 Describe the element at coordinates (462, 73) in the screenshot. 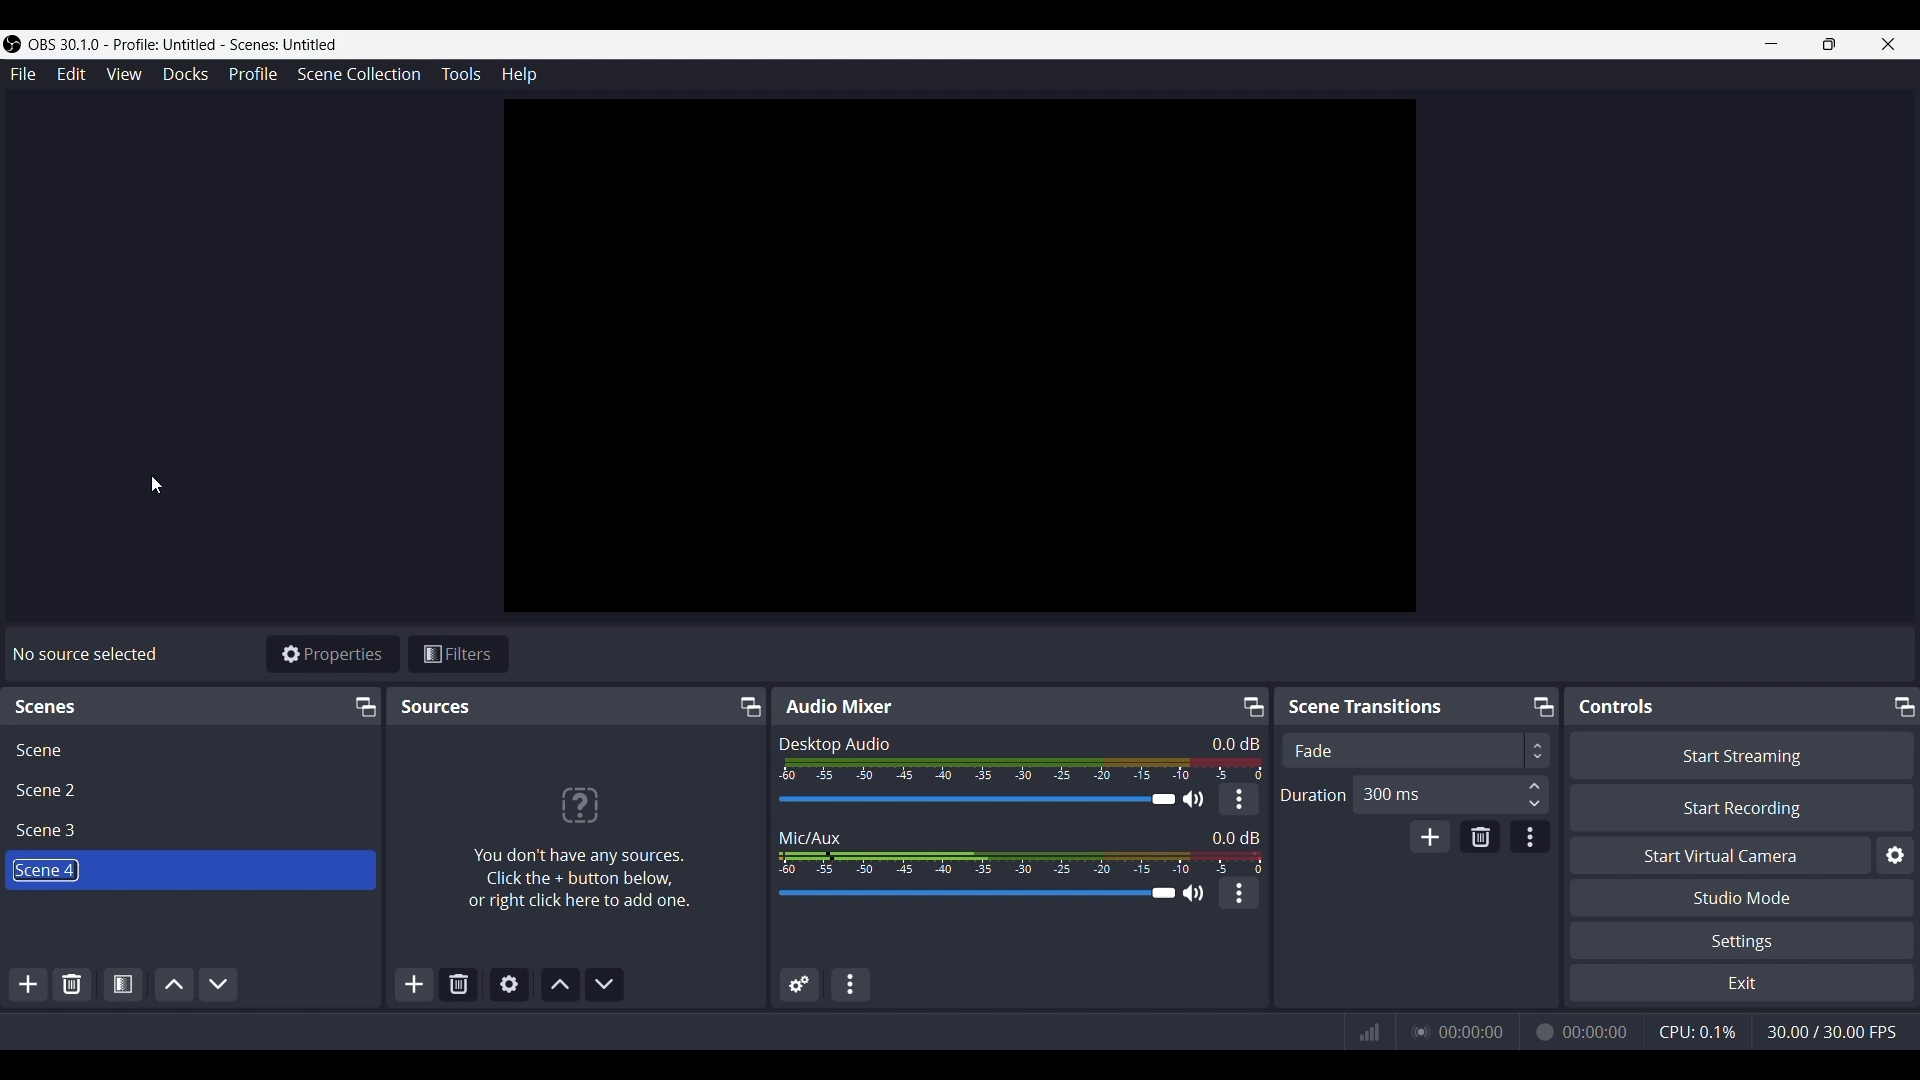

I see `Tools` at that location.